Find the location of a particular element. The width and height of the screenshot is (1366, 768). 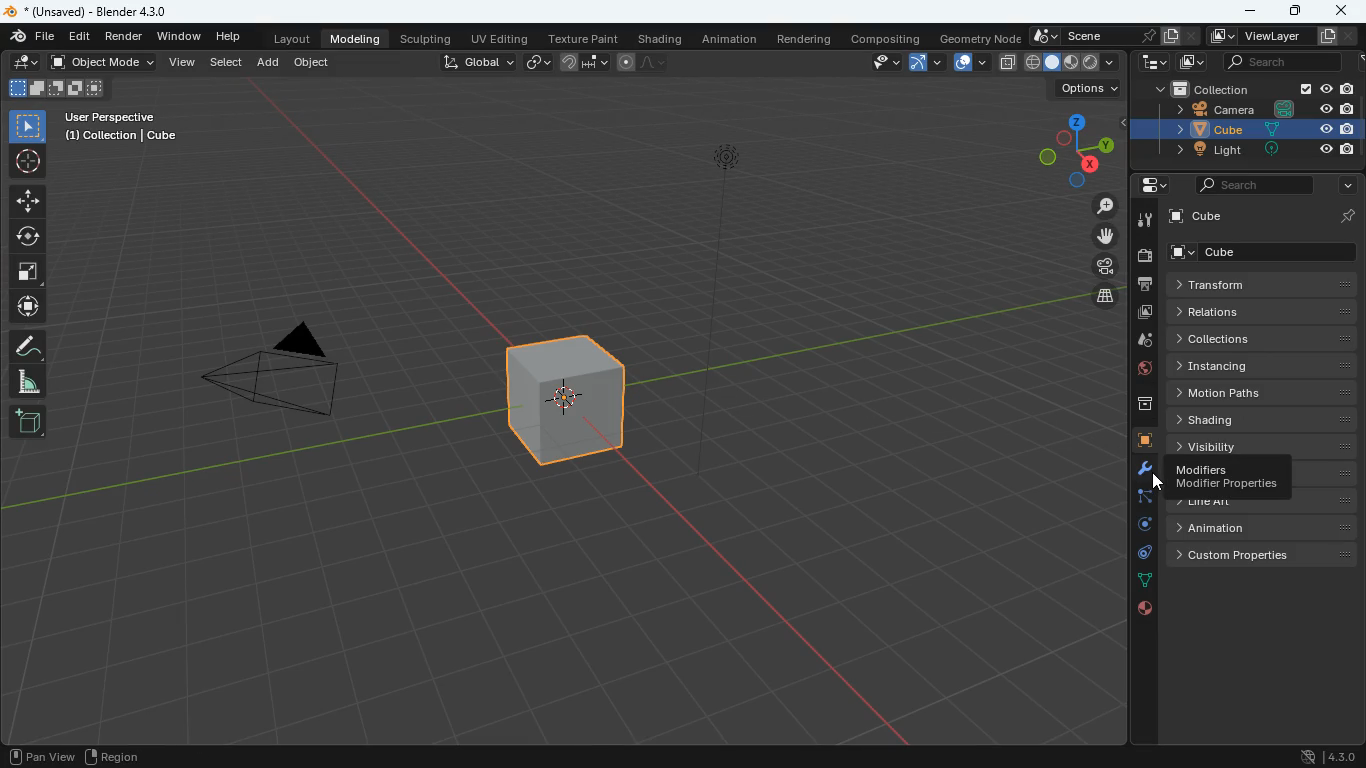

light is located at coordinates (1261, 149).